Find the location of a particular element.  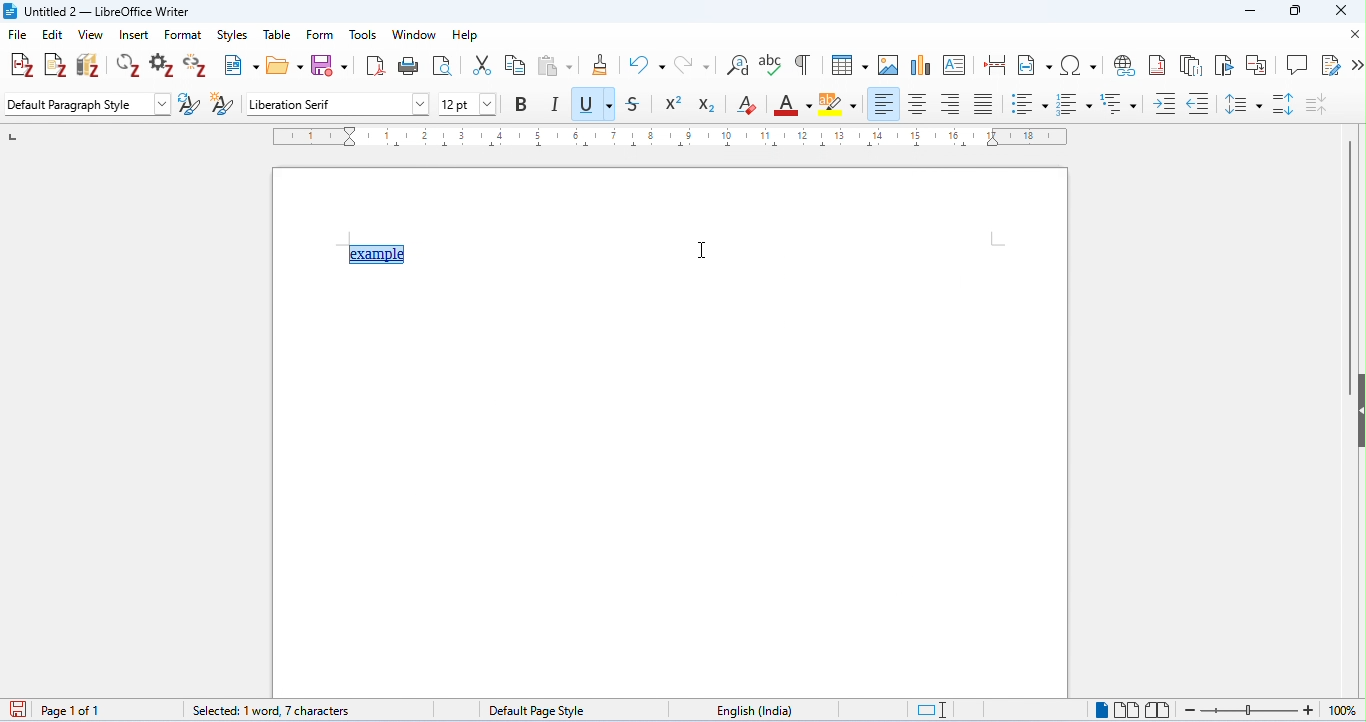

default paragraph style is located at coordinates (86, 103).